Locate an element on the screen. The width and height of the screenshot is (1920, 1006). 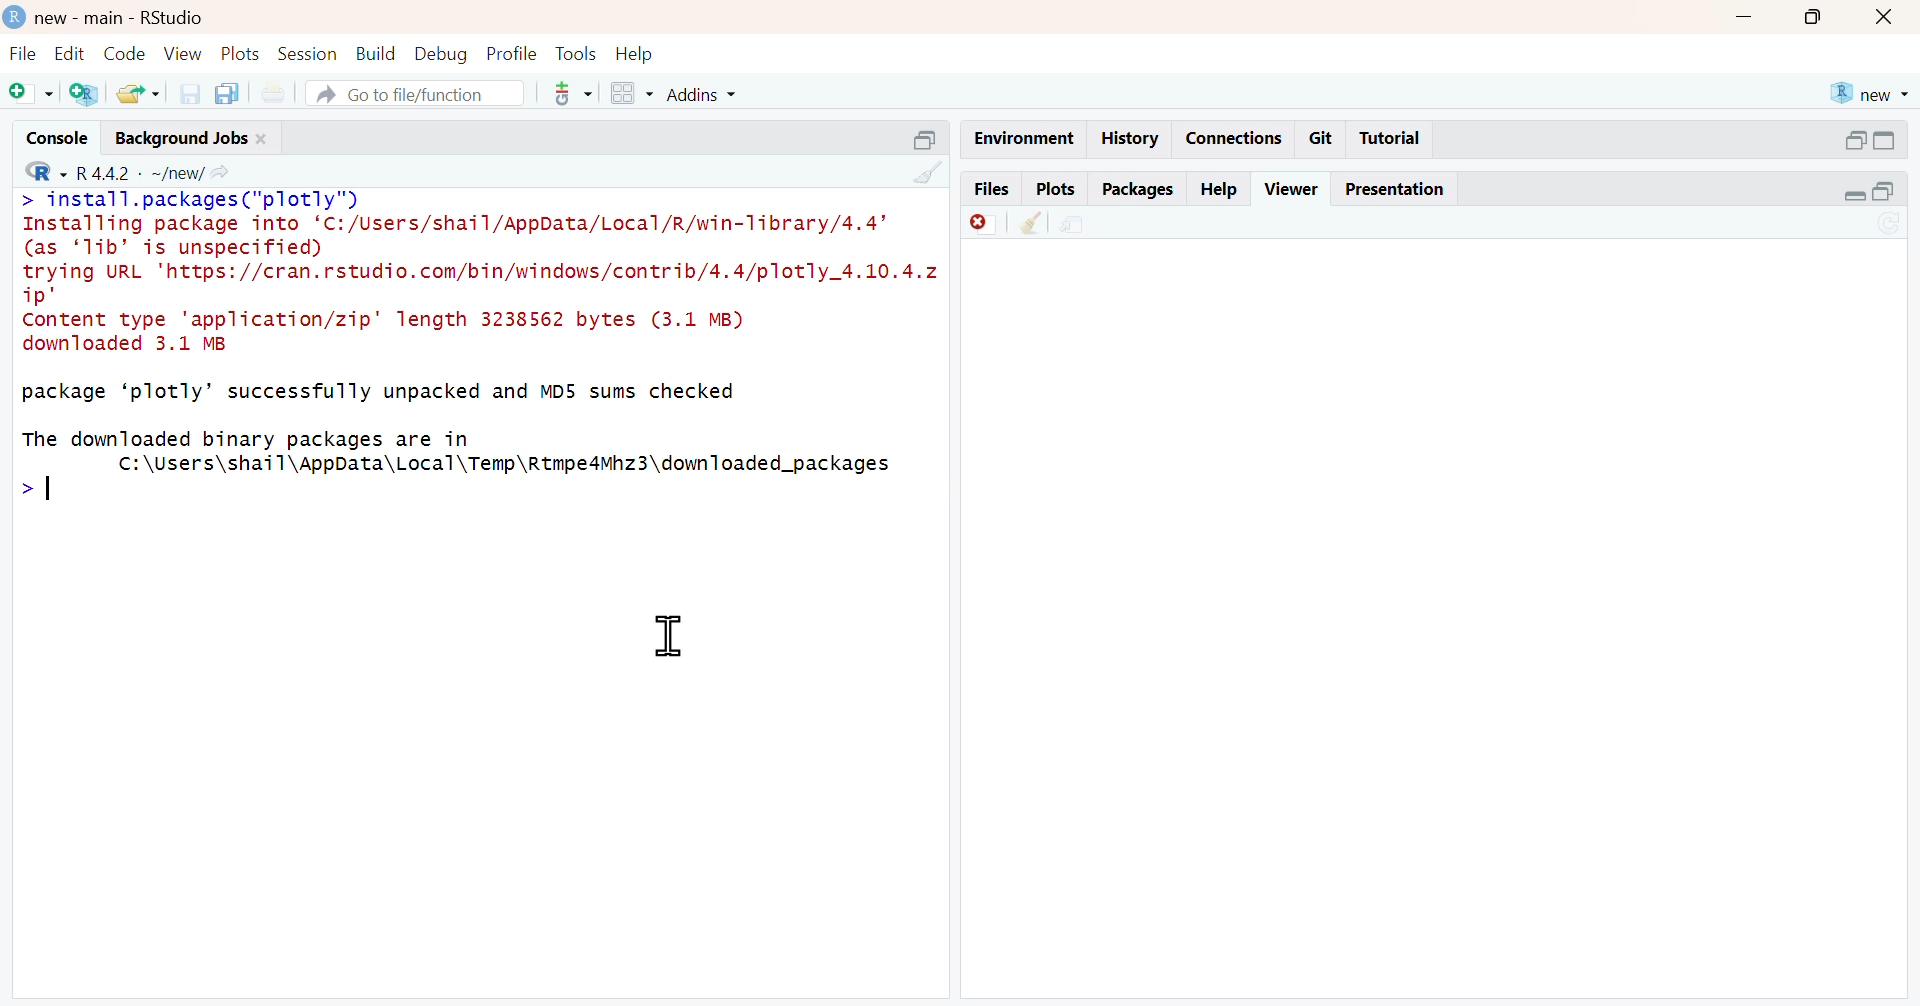
presentation is located at coordinates (1398, 189).